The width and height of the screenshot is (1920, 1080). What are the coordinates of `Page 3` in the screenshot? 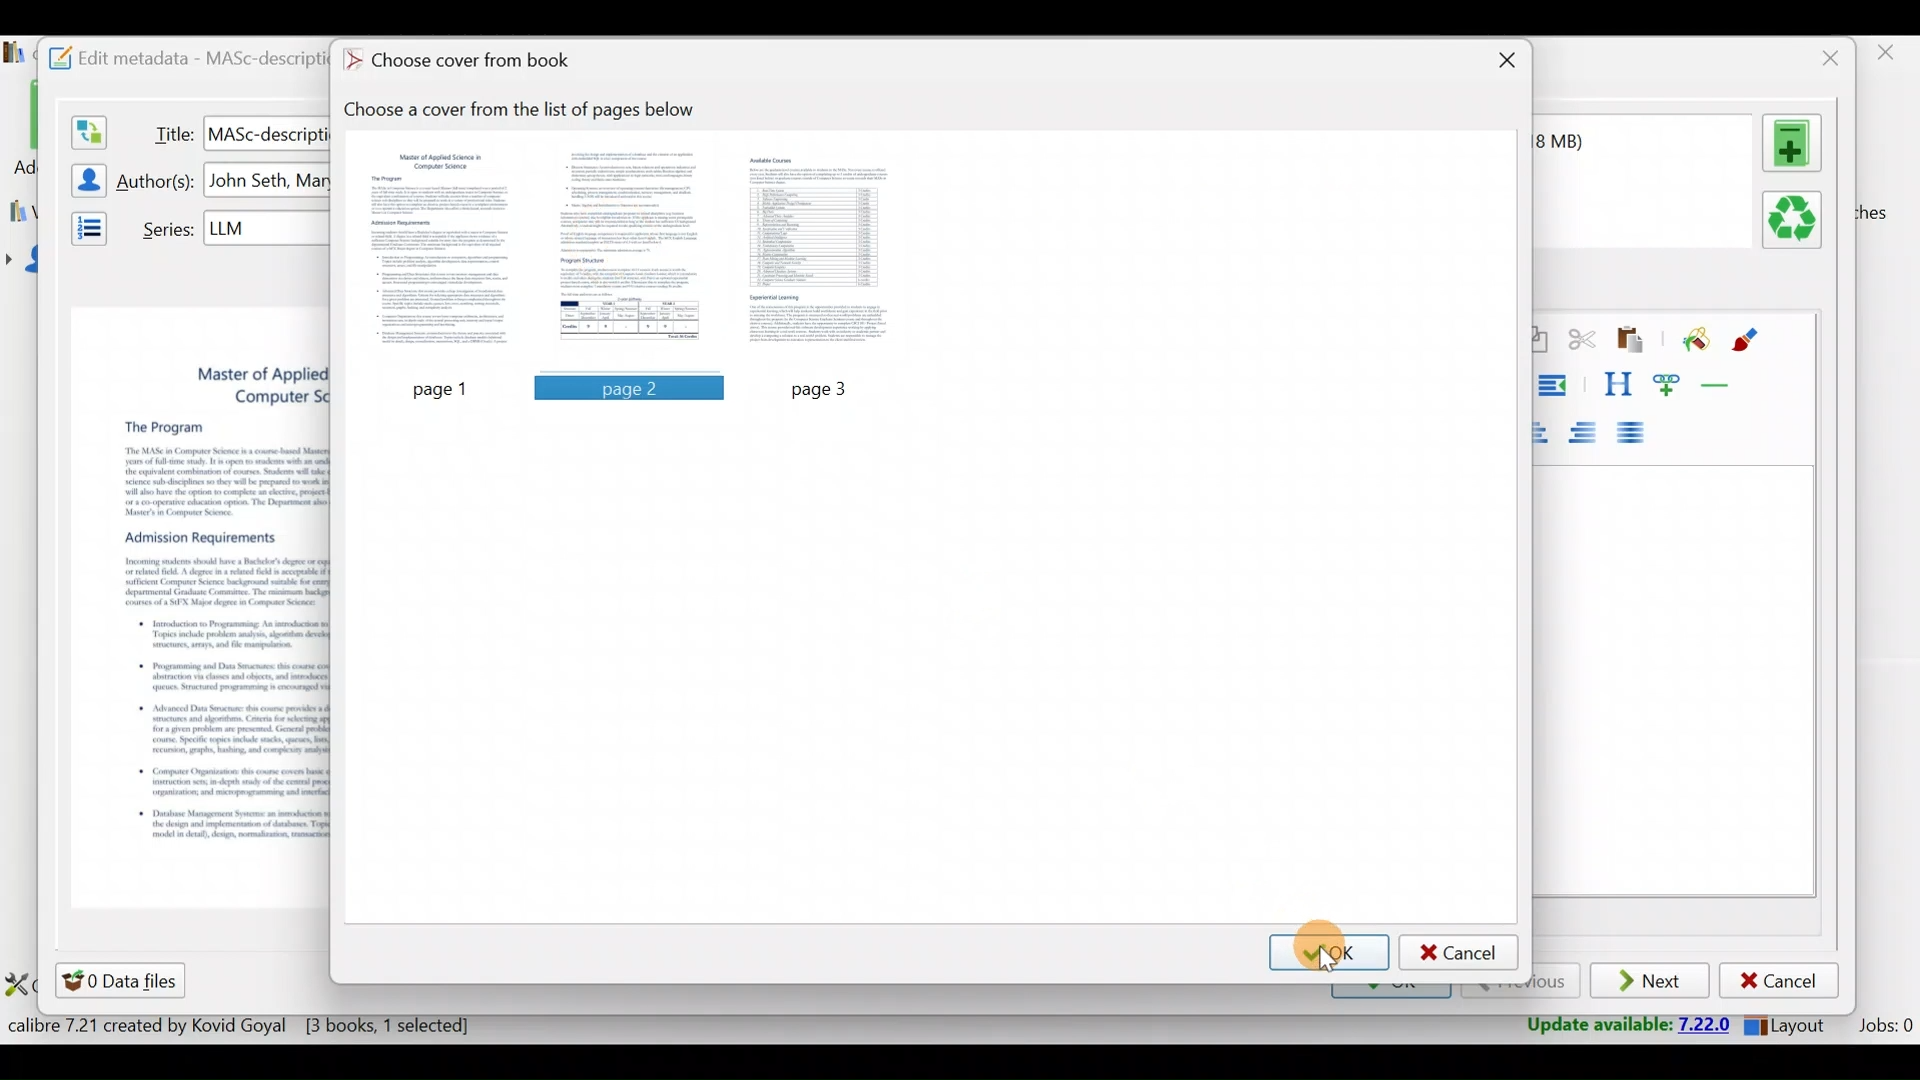 It's located at (823, 251).